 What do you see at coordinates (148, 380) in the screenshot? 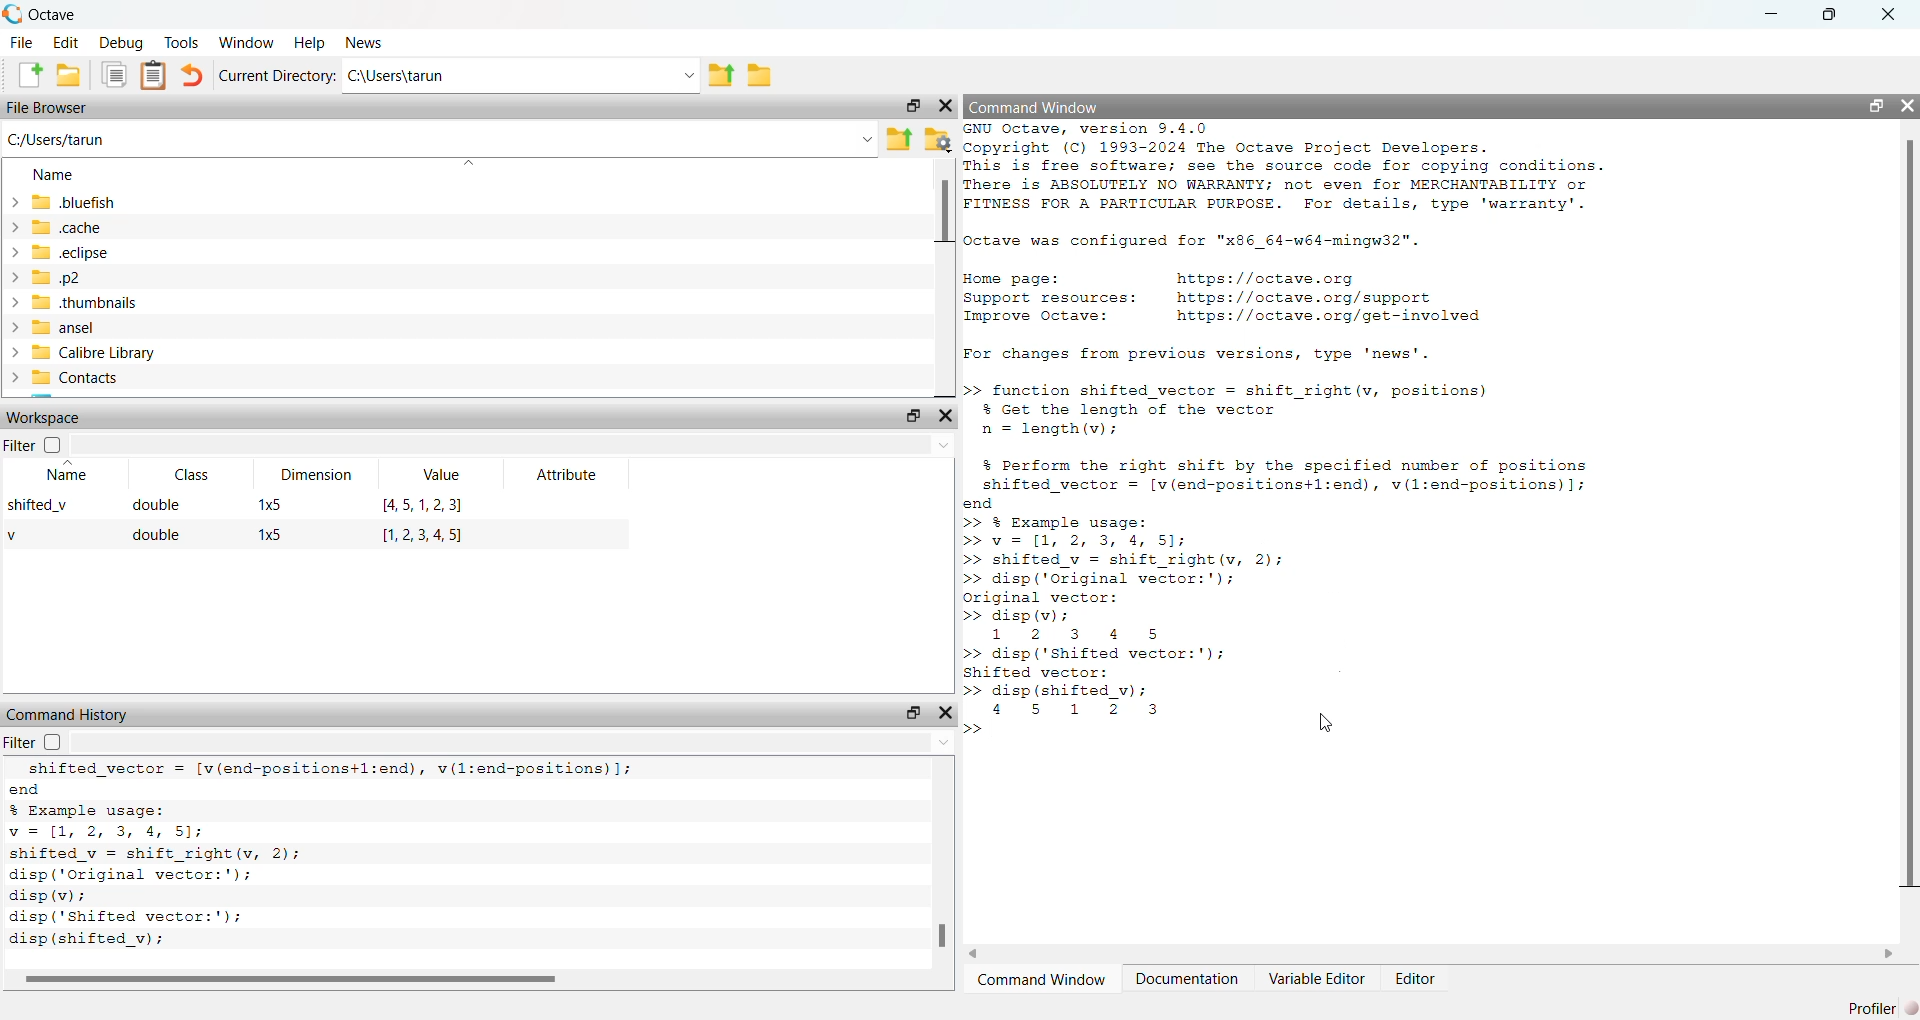
I see `contacts` at bounding box center [148, 380].